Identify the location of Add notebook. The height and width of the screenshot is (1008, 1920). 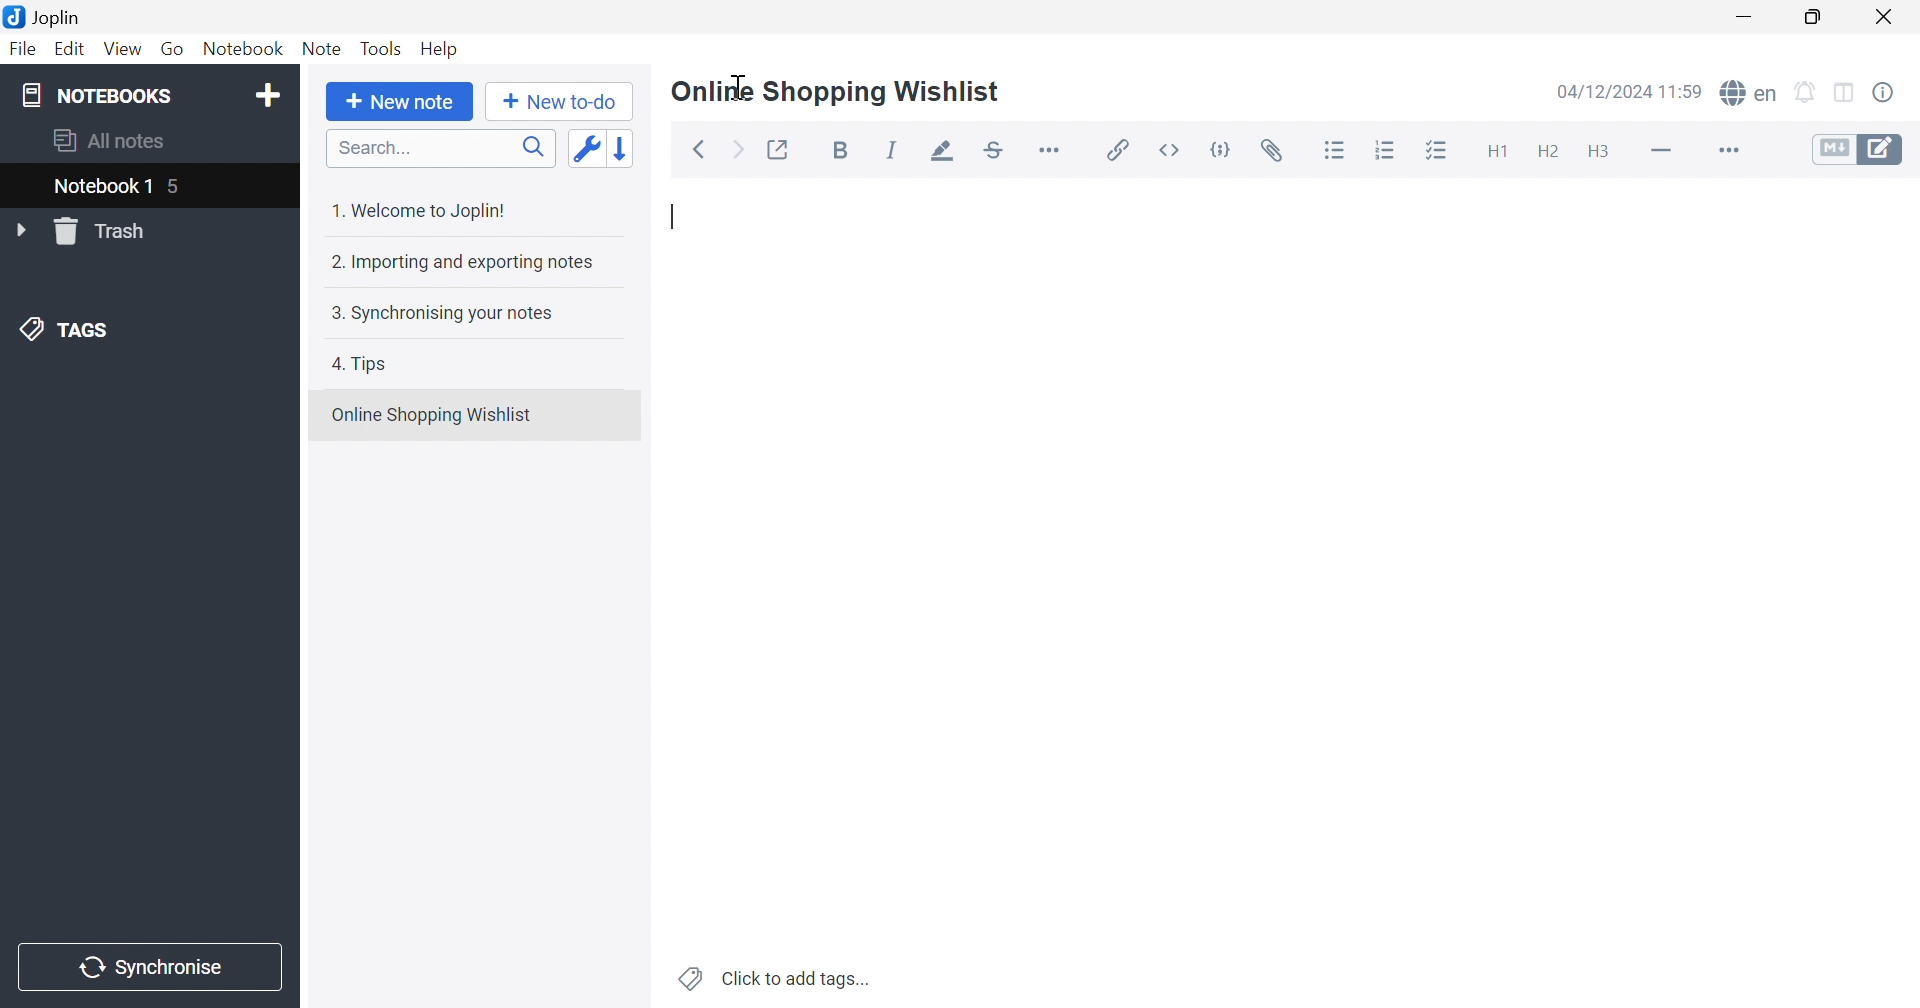
(271, 96).